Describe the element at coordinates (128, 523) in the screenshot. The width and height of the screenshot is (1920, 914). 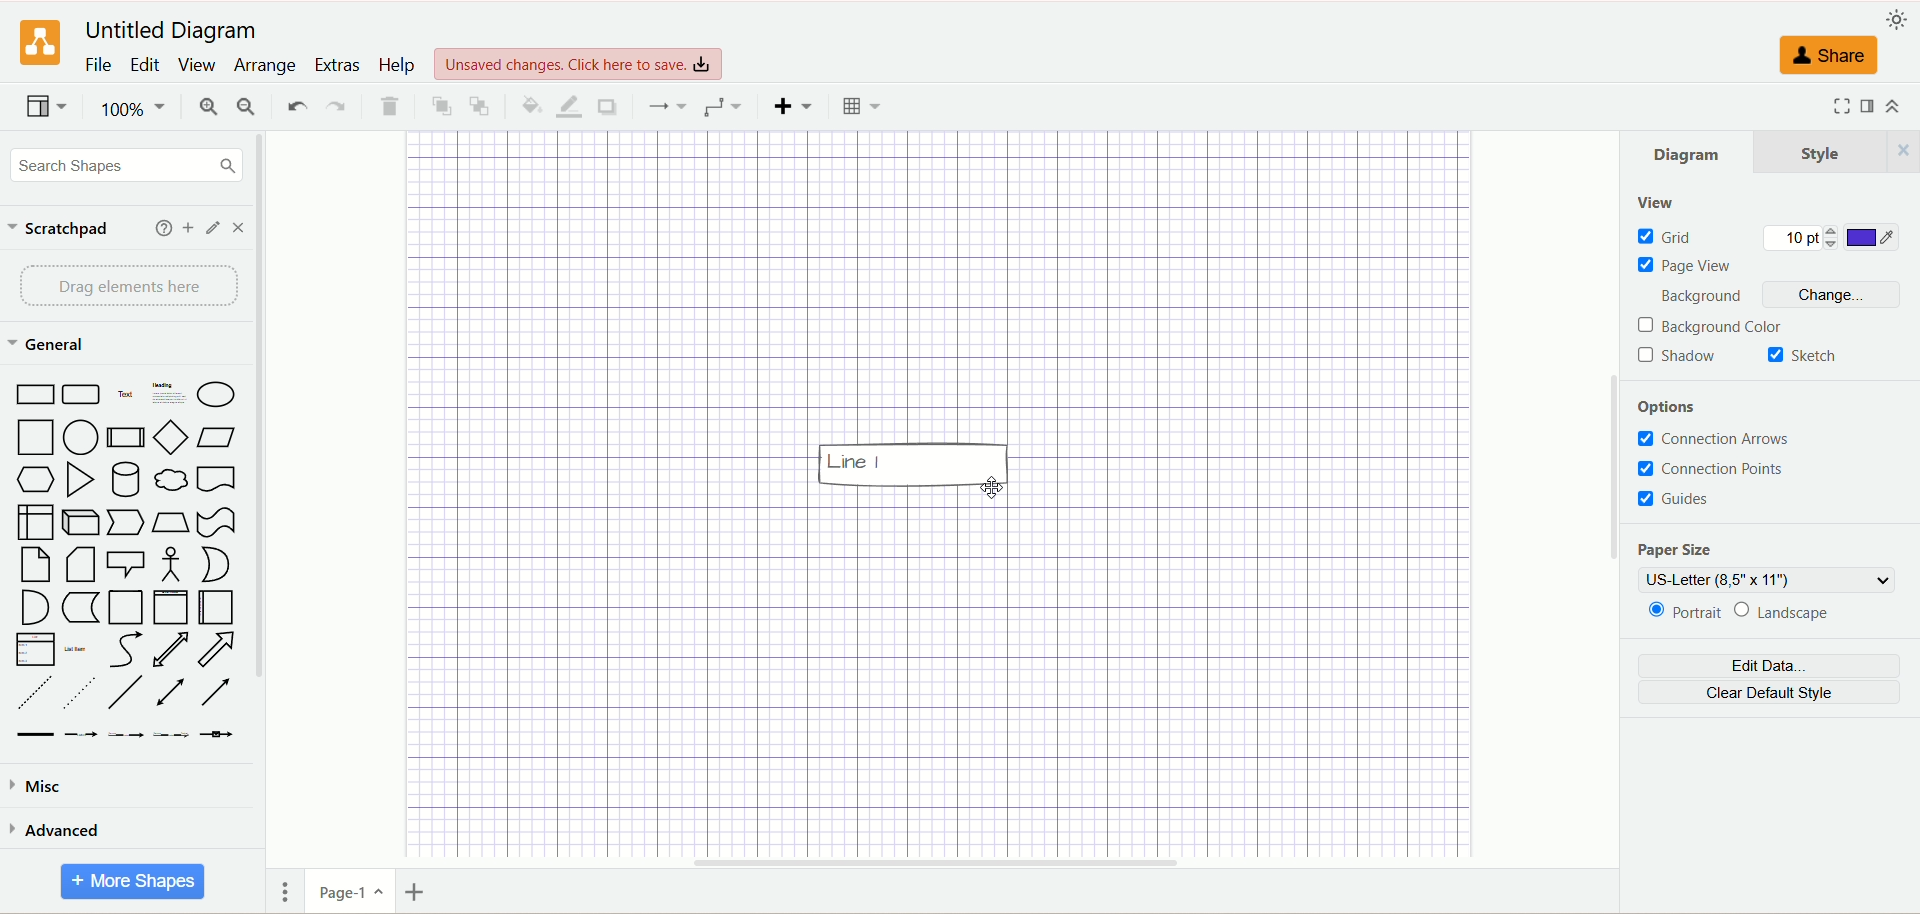
I see `Step` at that location.